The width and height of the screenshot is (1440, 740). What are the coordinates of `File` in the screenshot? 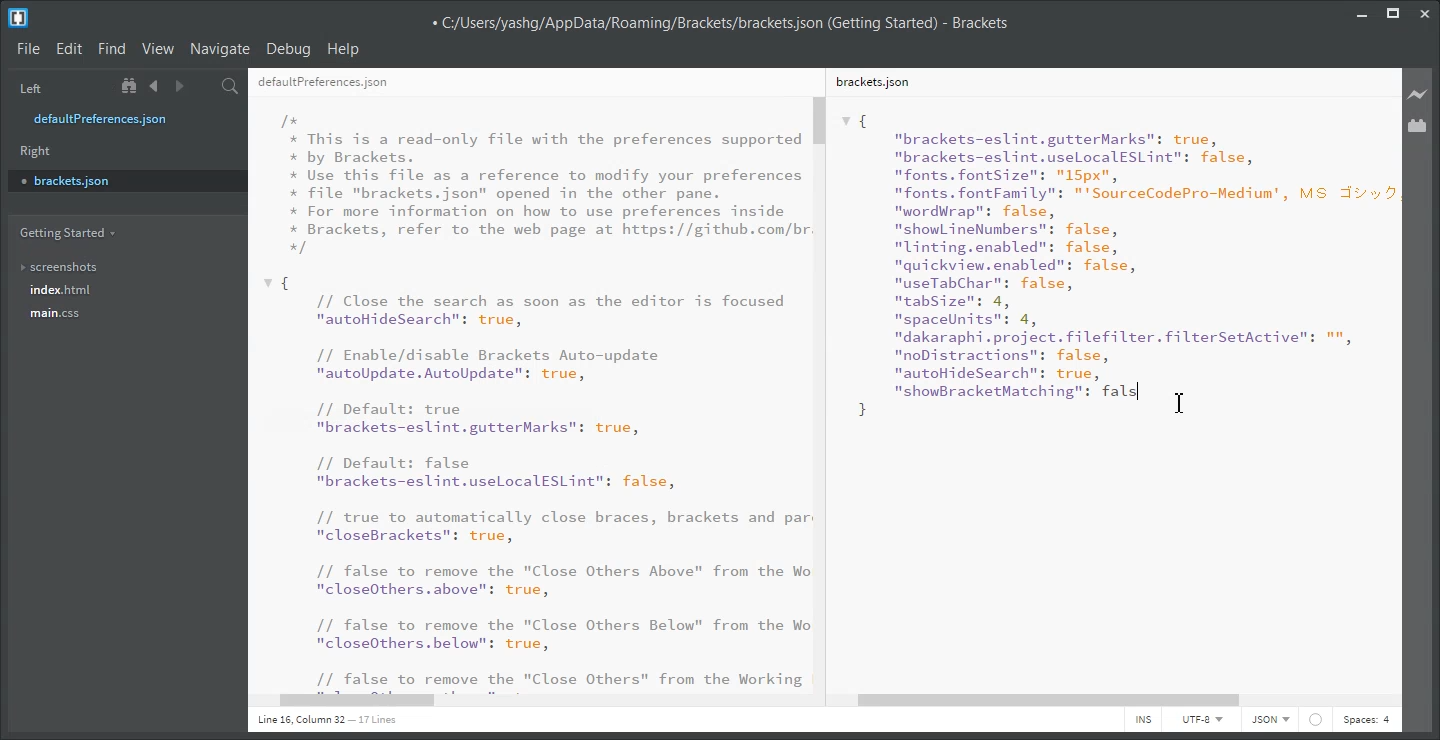 It's located at (28, 50).